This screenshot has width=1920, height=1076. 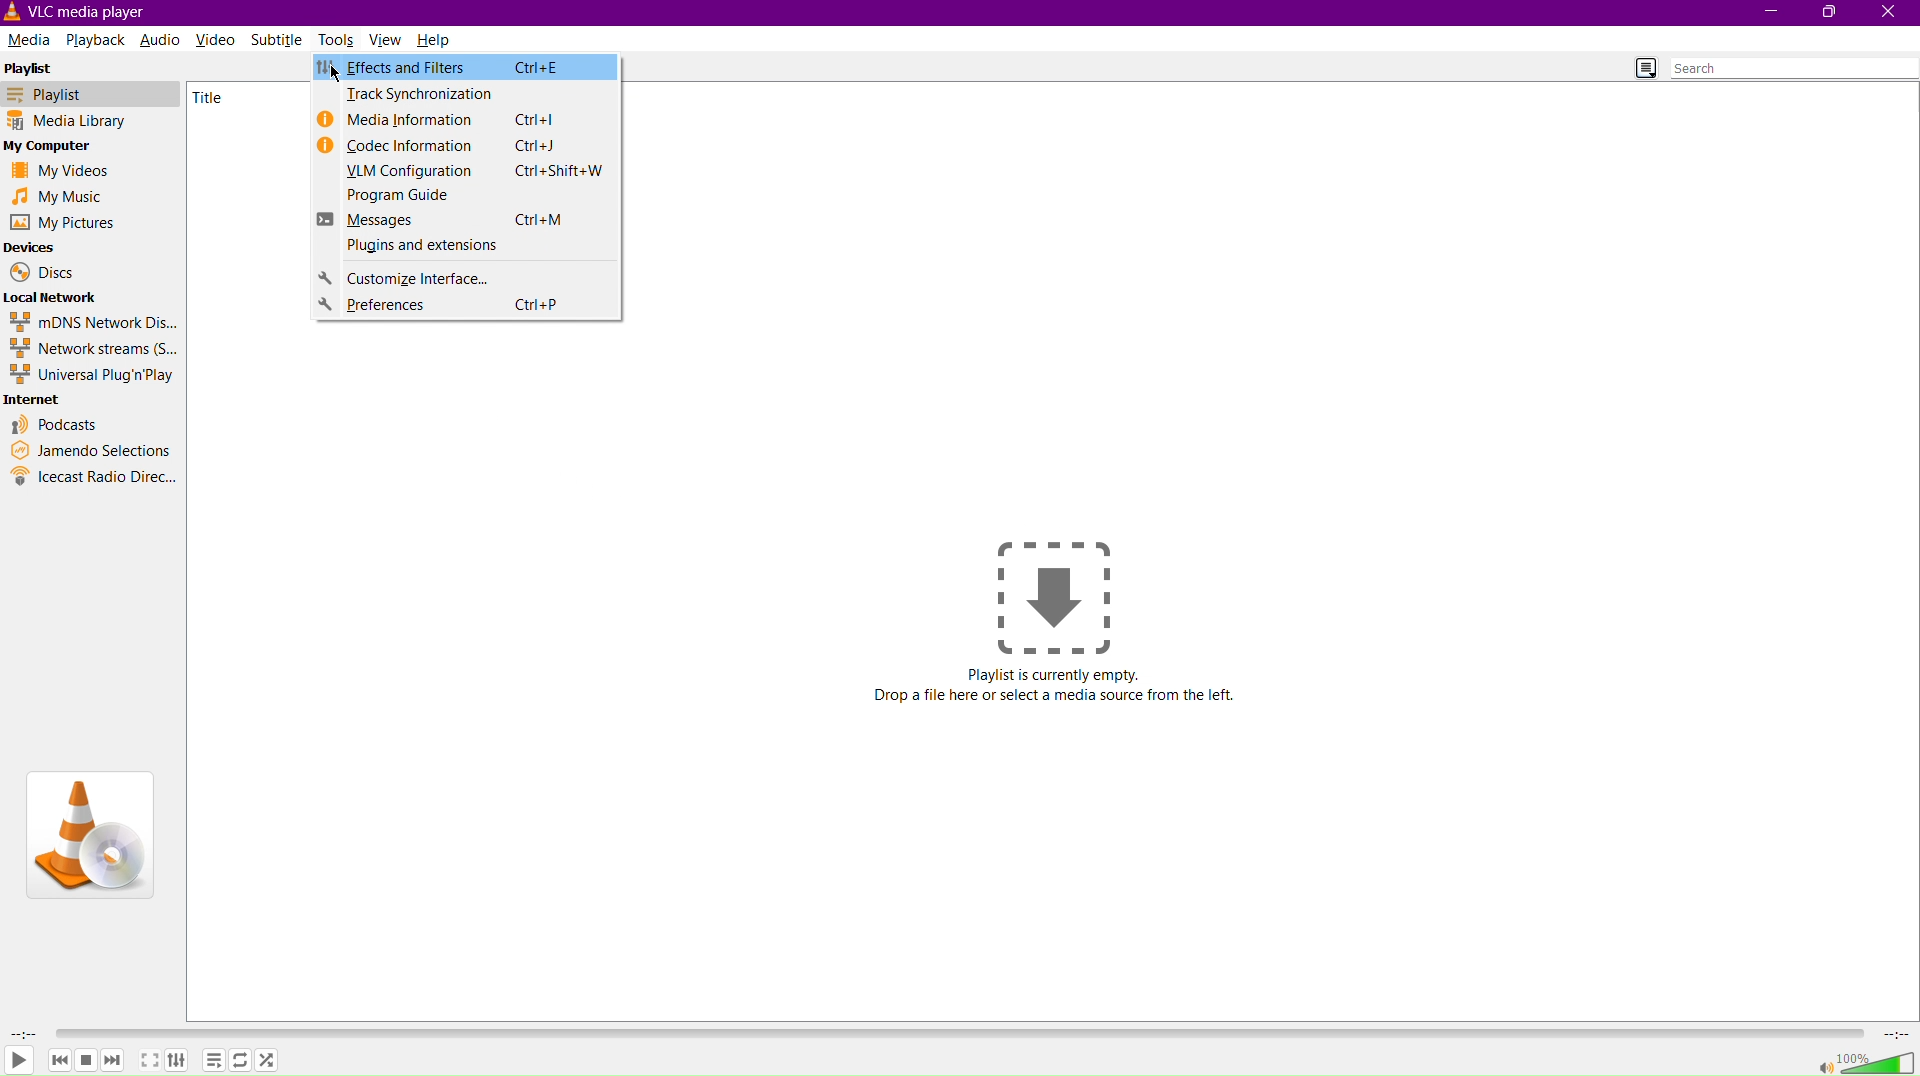 I want to click on Drop a file here or select  media source from the left, so click(x=1062, y=696).